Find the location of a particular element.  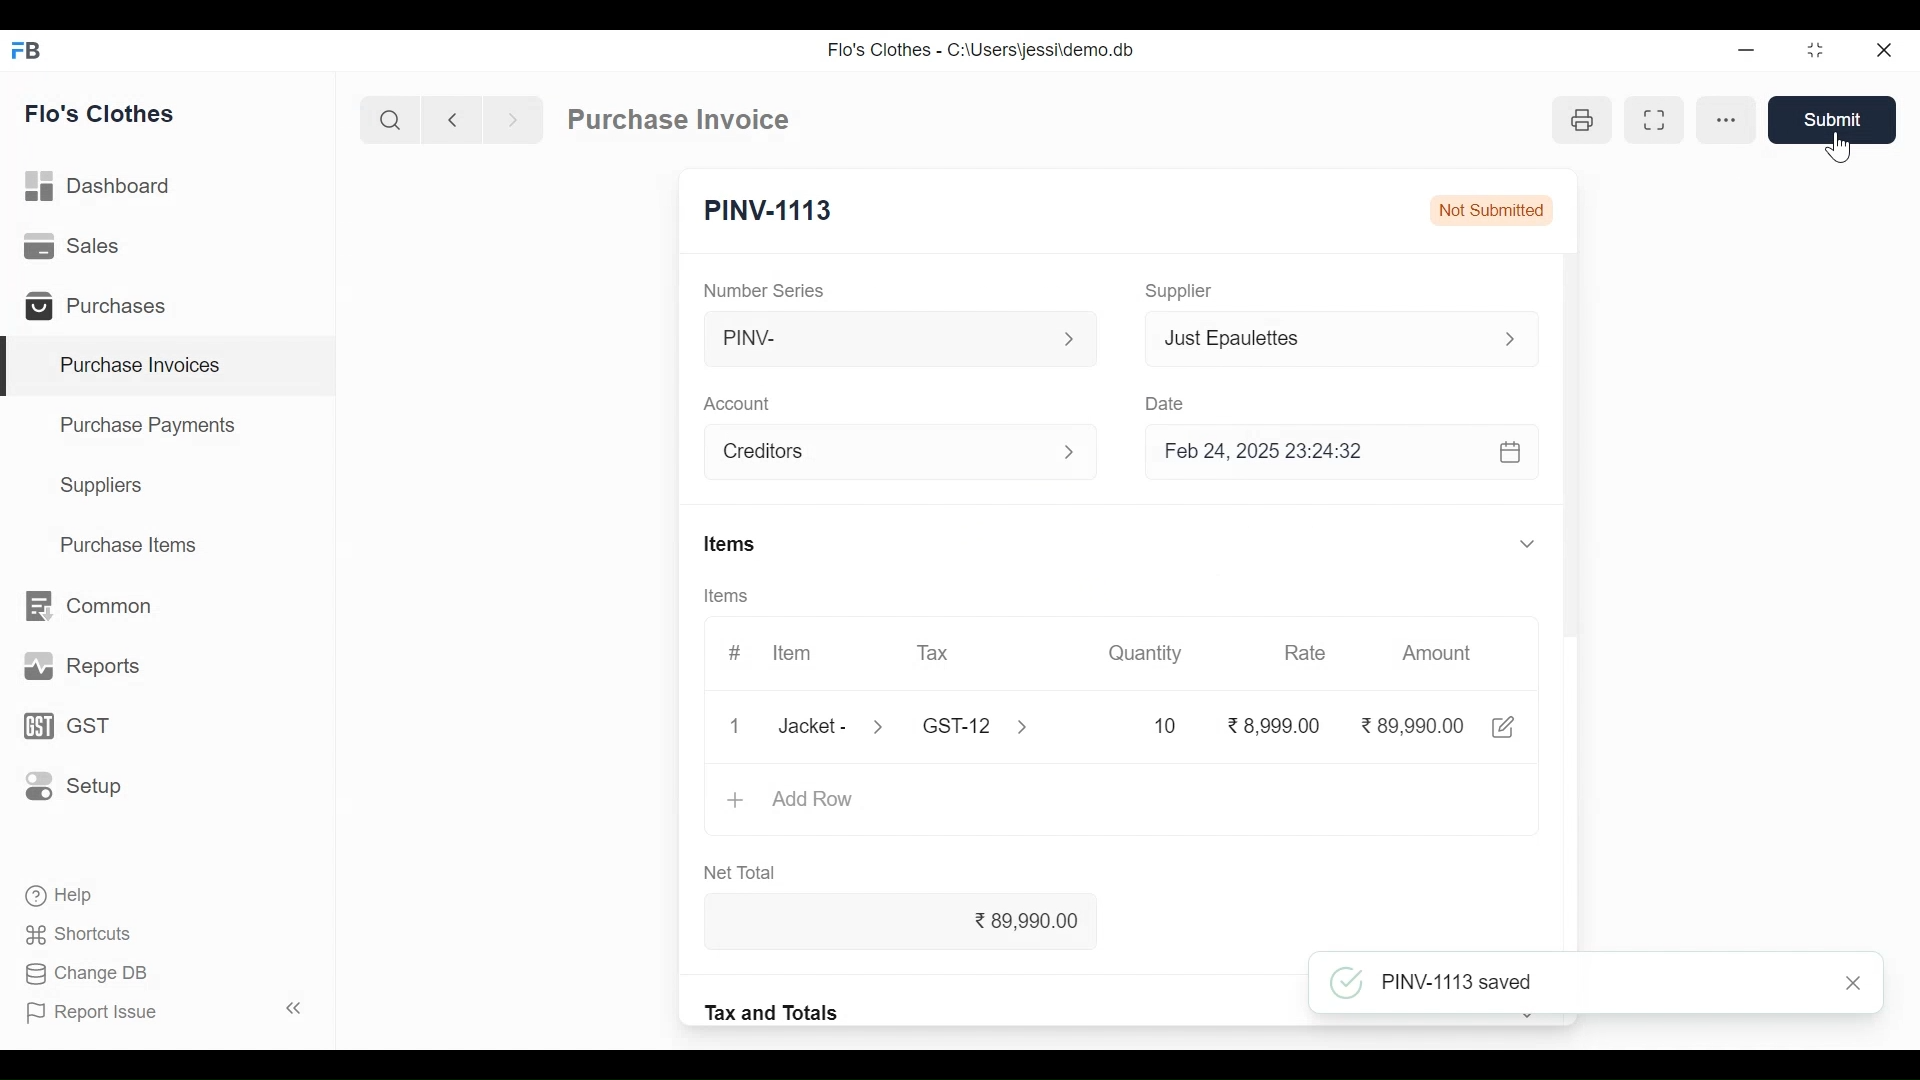

Rate is located at coordinates (1303, 653).